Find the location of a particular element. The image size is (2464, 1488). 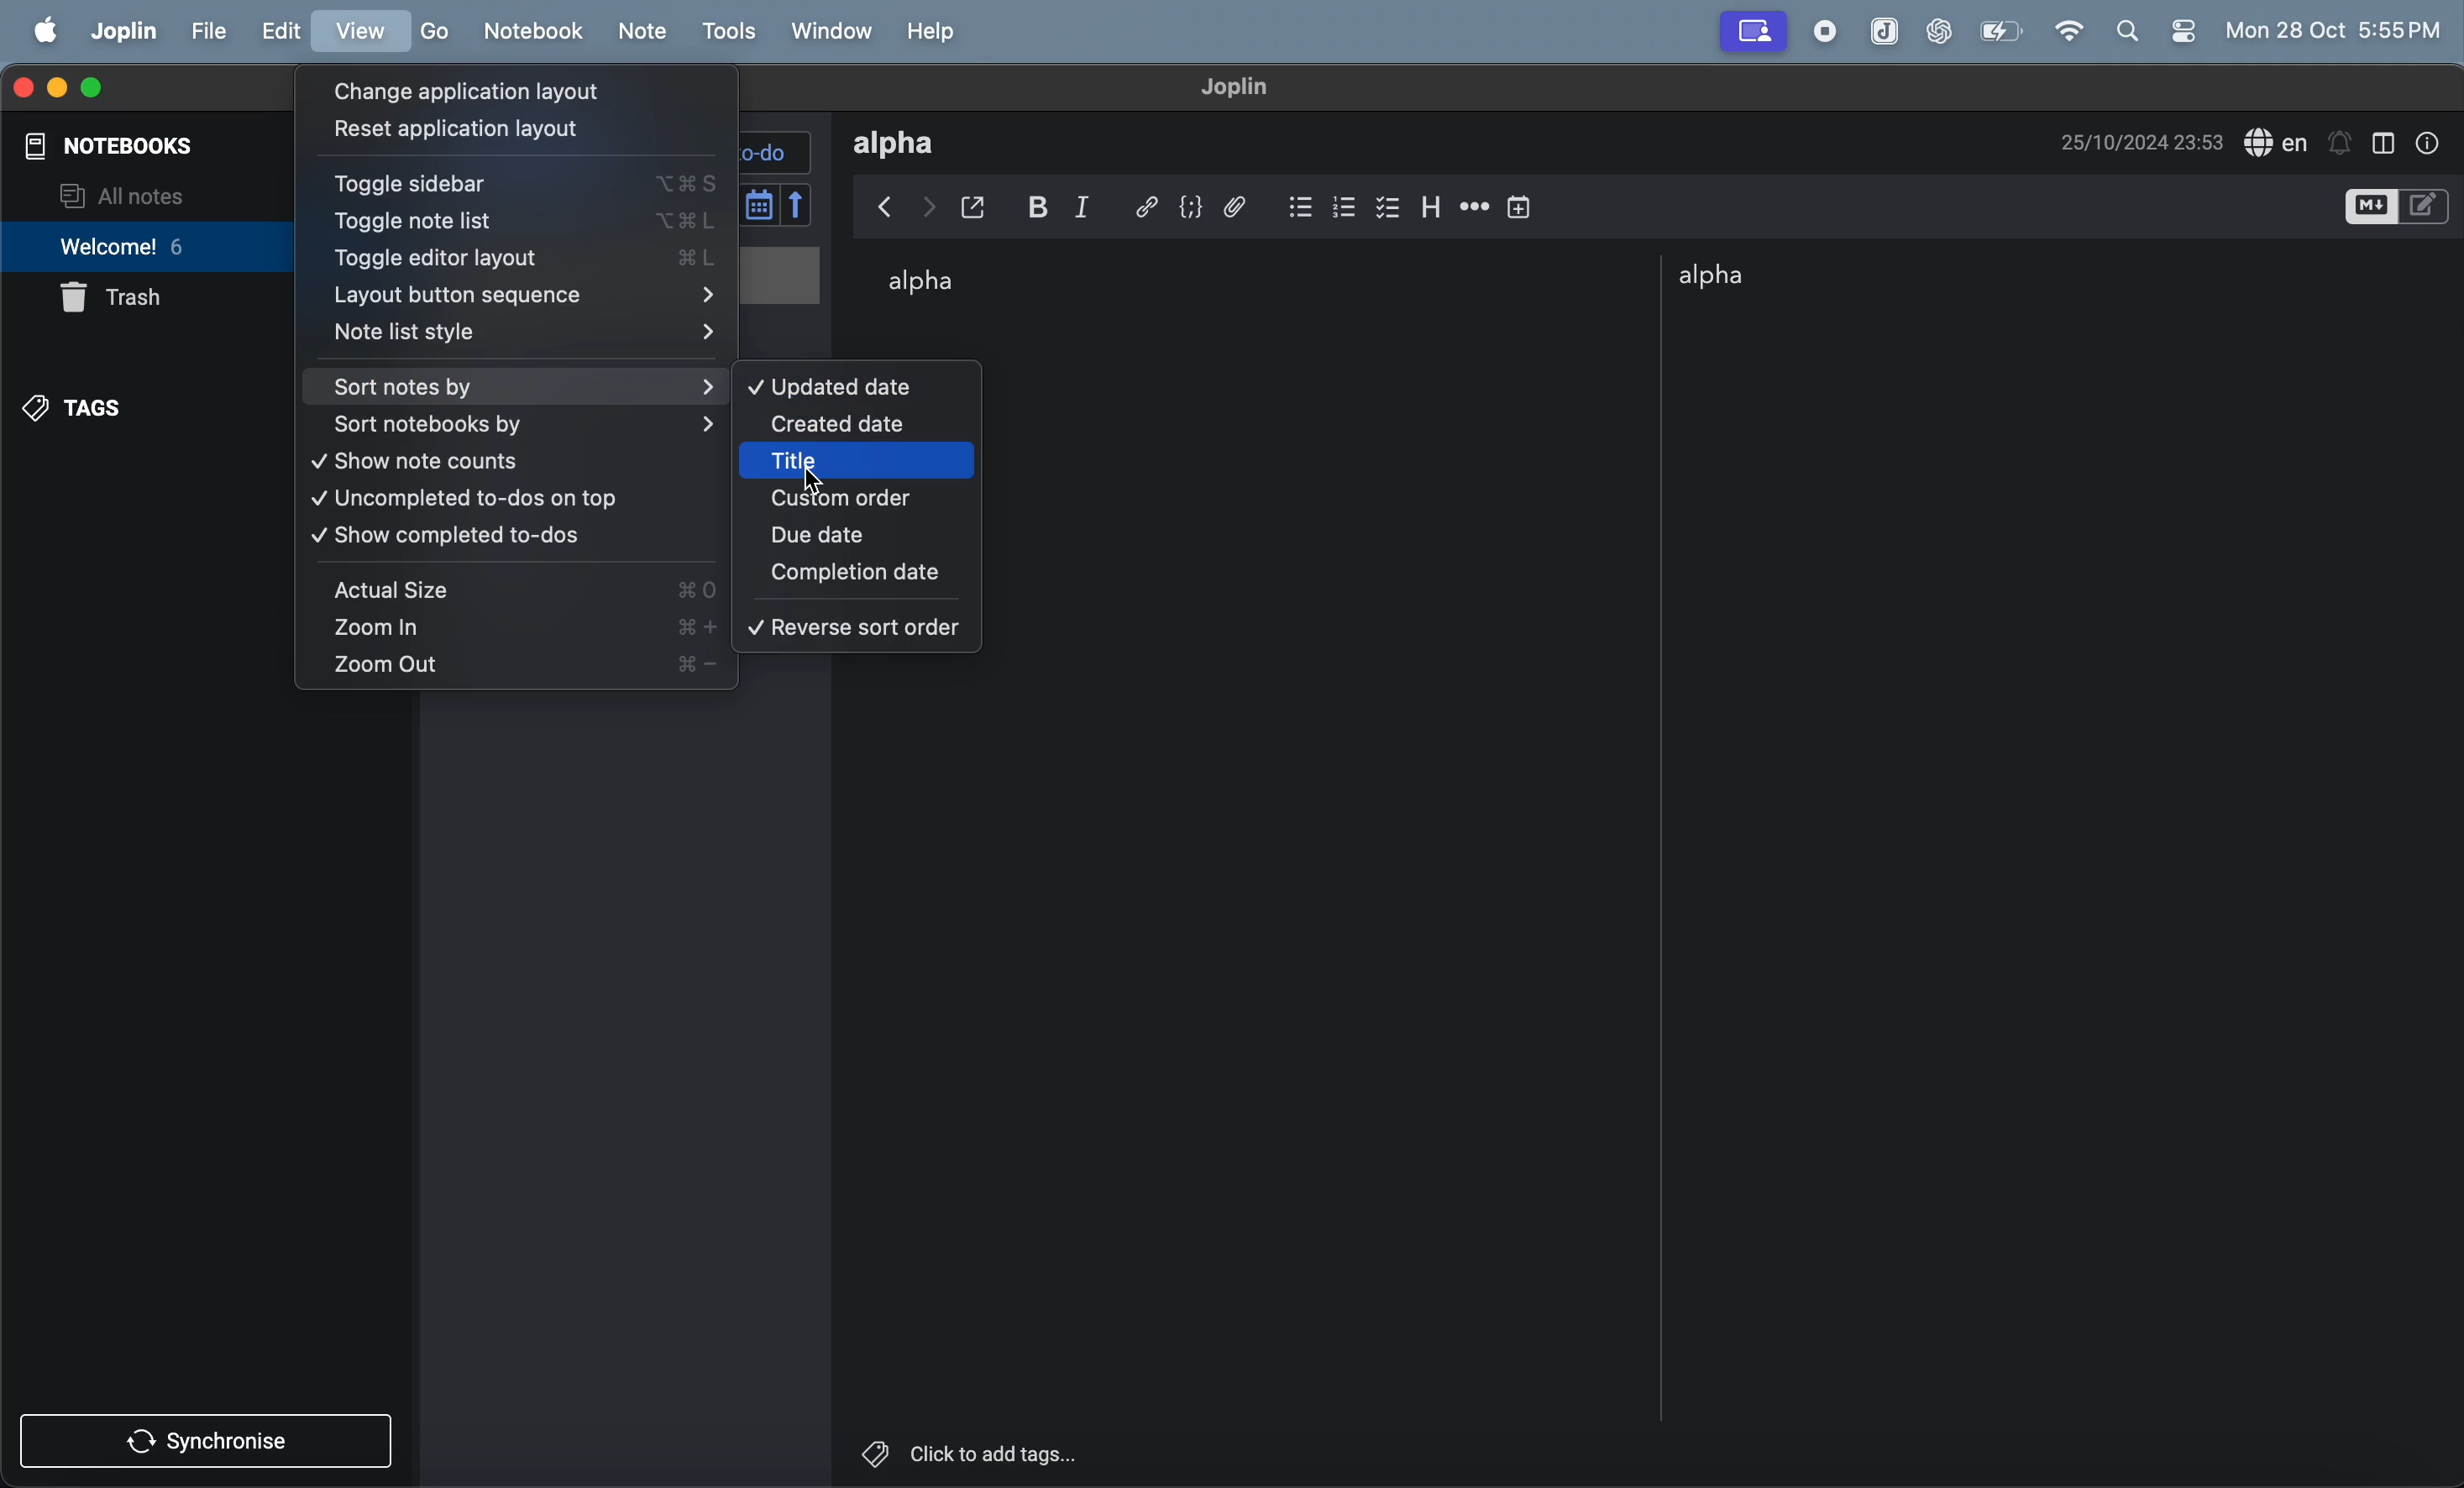

horrizontal lines is located at coordinates (1474, 206).